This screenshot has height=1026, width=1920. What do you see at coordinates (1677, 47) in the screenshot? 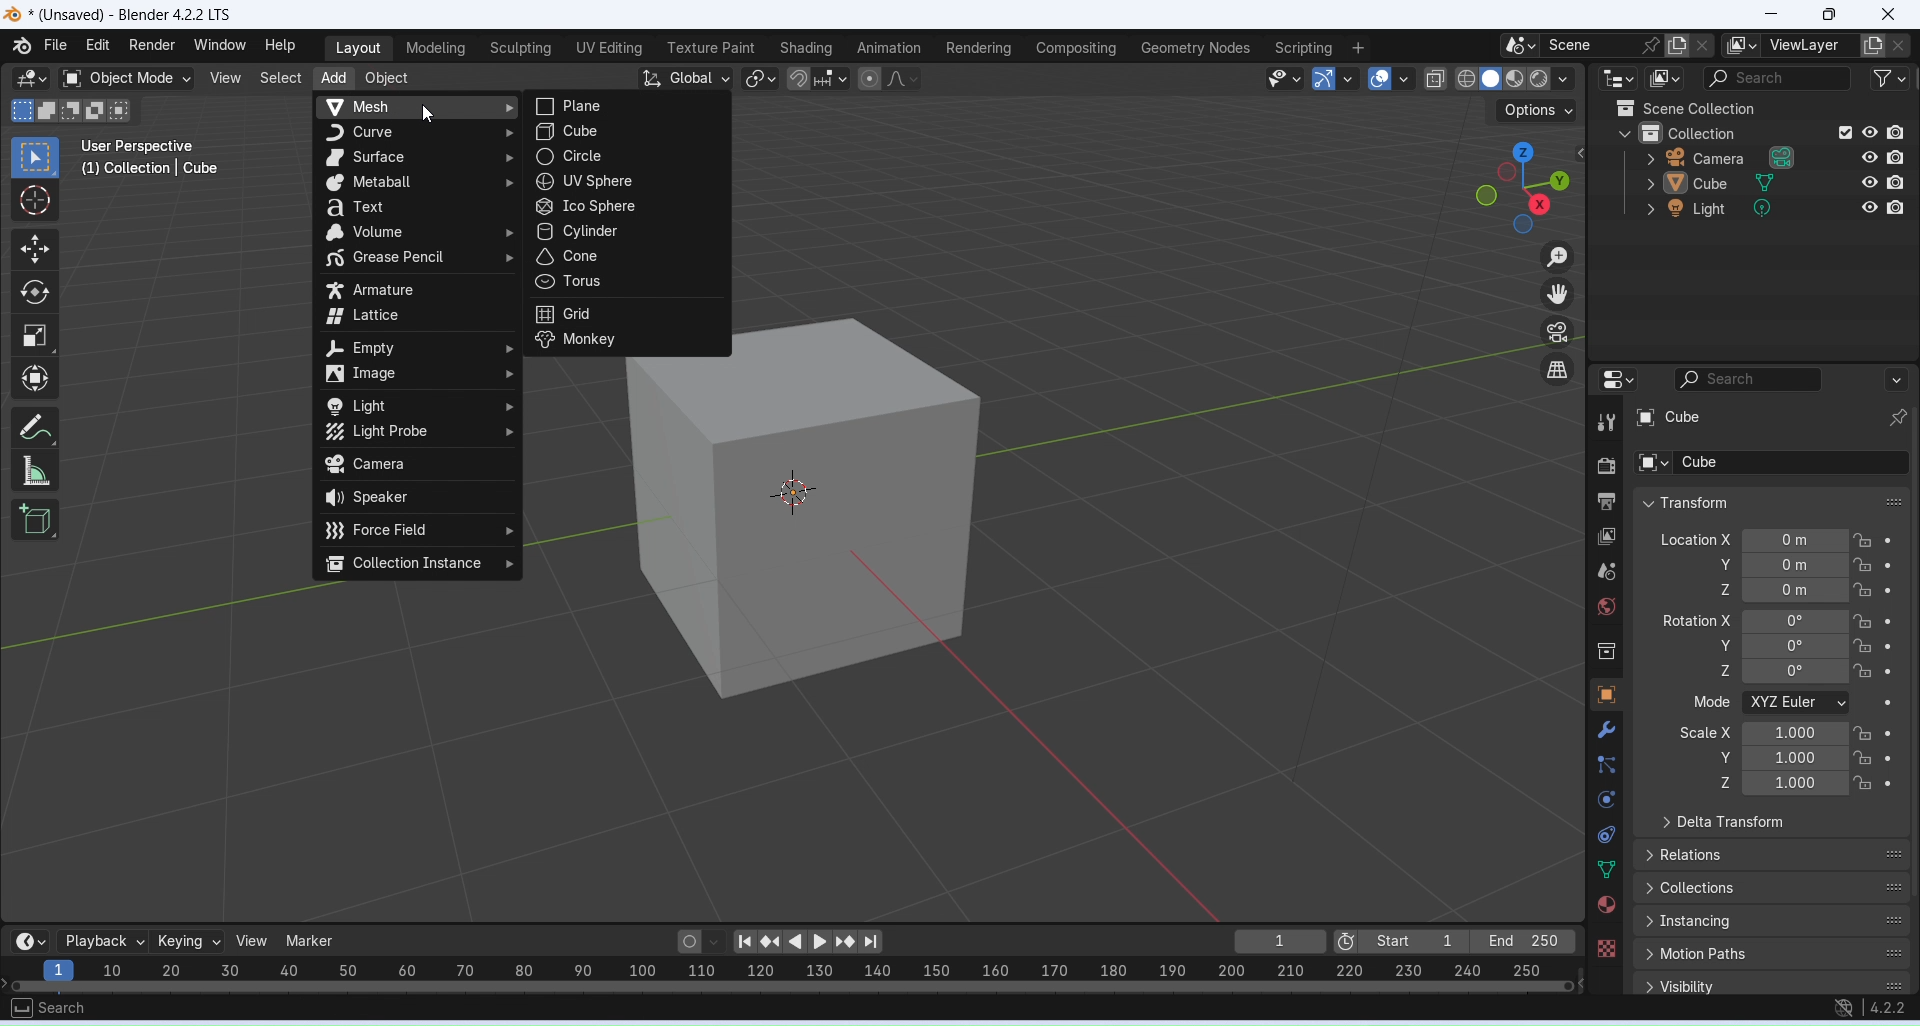
I see `add scene` at bounding box center [1677, 47].